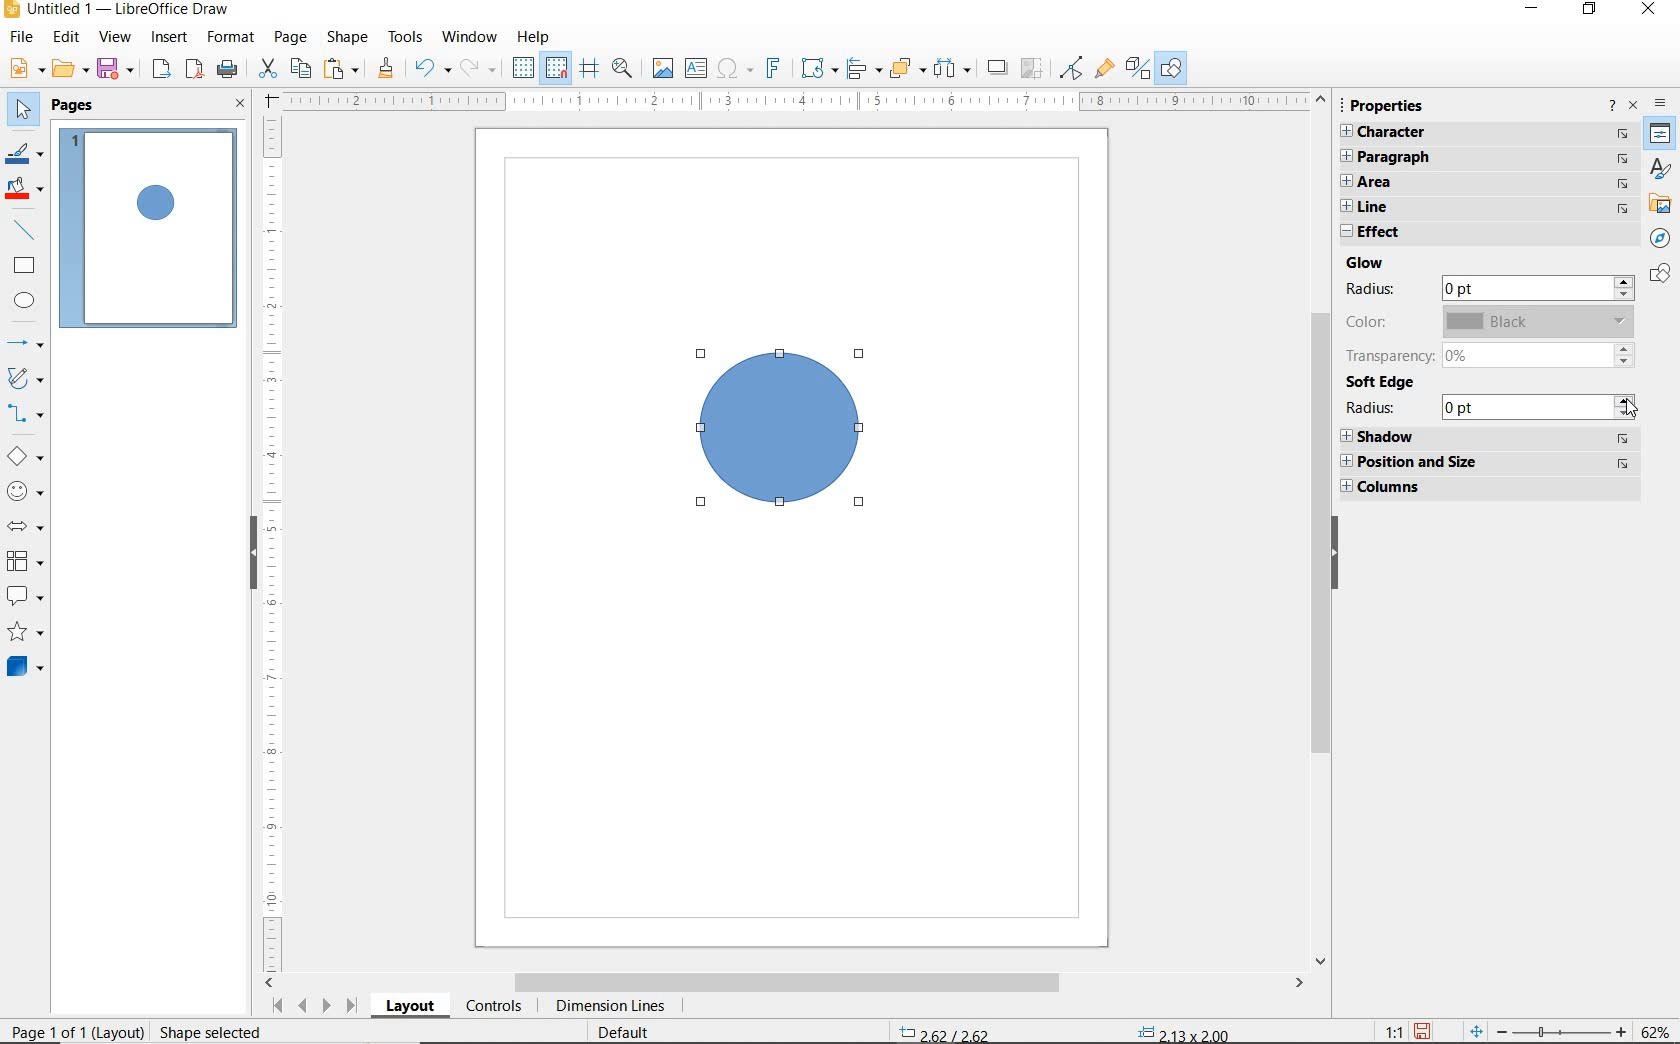  Describe the element at coordinates (70, 68) in the screenshot. I see `OPEN` at that location.